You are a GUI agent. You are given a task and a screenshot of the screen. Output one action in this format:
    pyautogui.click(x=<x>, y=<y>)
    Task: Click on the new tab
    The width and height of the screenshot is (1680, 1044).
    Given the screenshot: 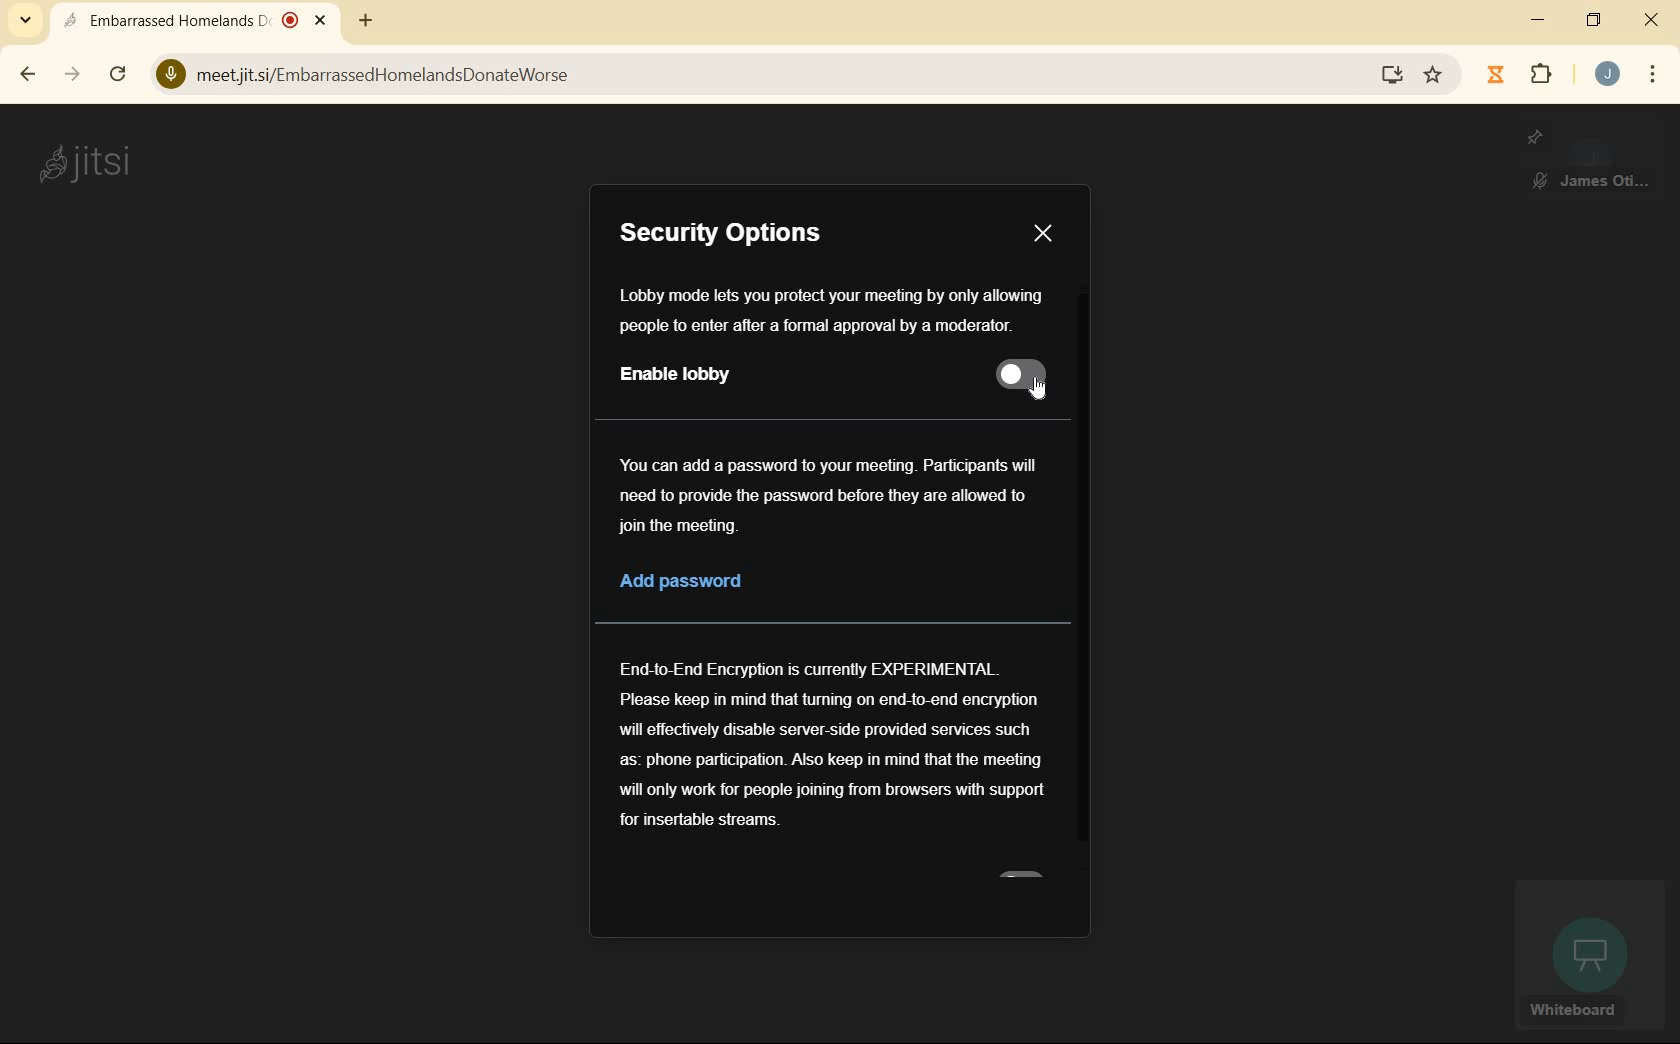 What is the action you would take?
    pyautogui.click(x=365, y=22)
    